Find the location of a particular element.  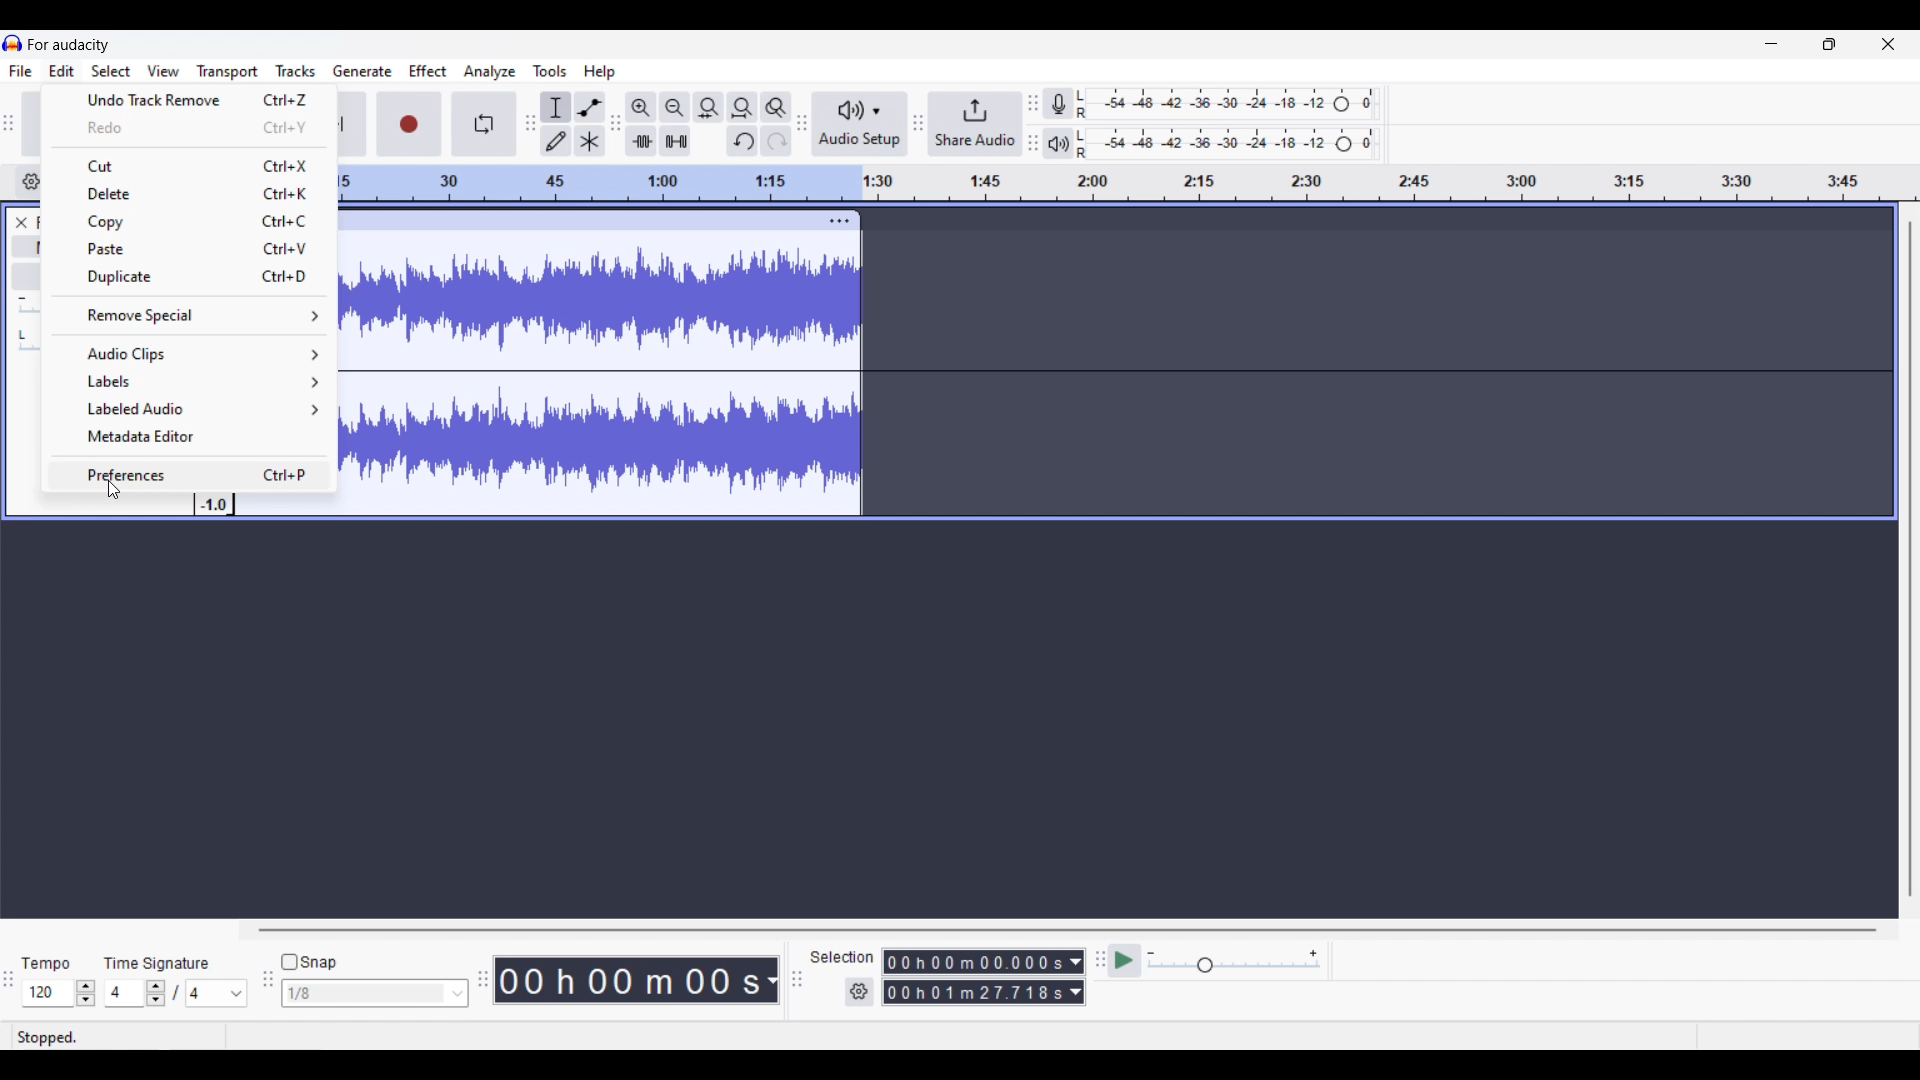

Draw tool is located at coordinates (556, 141).